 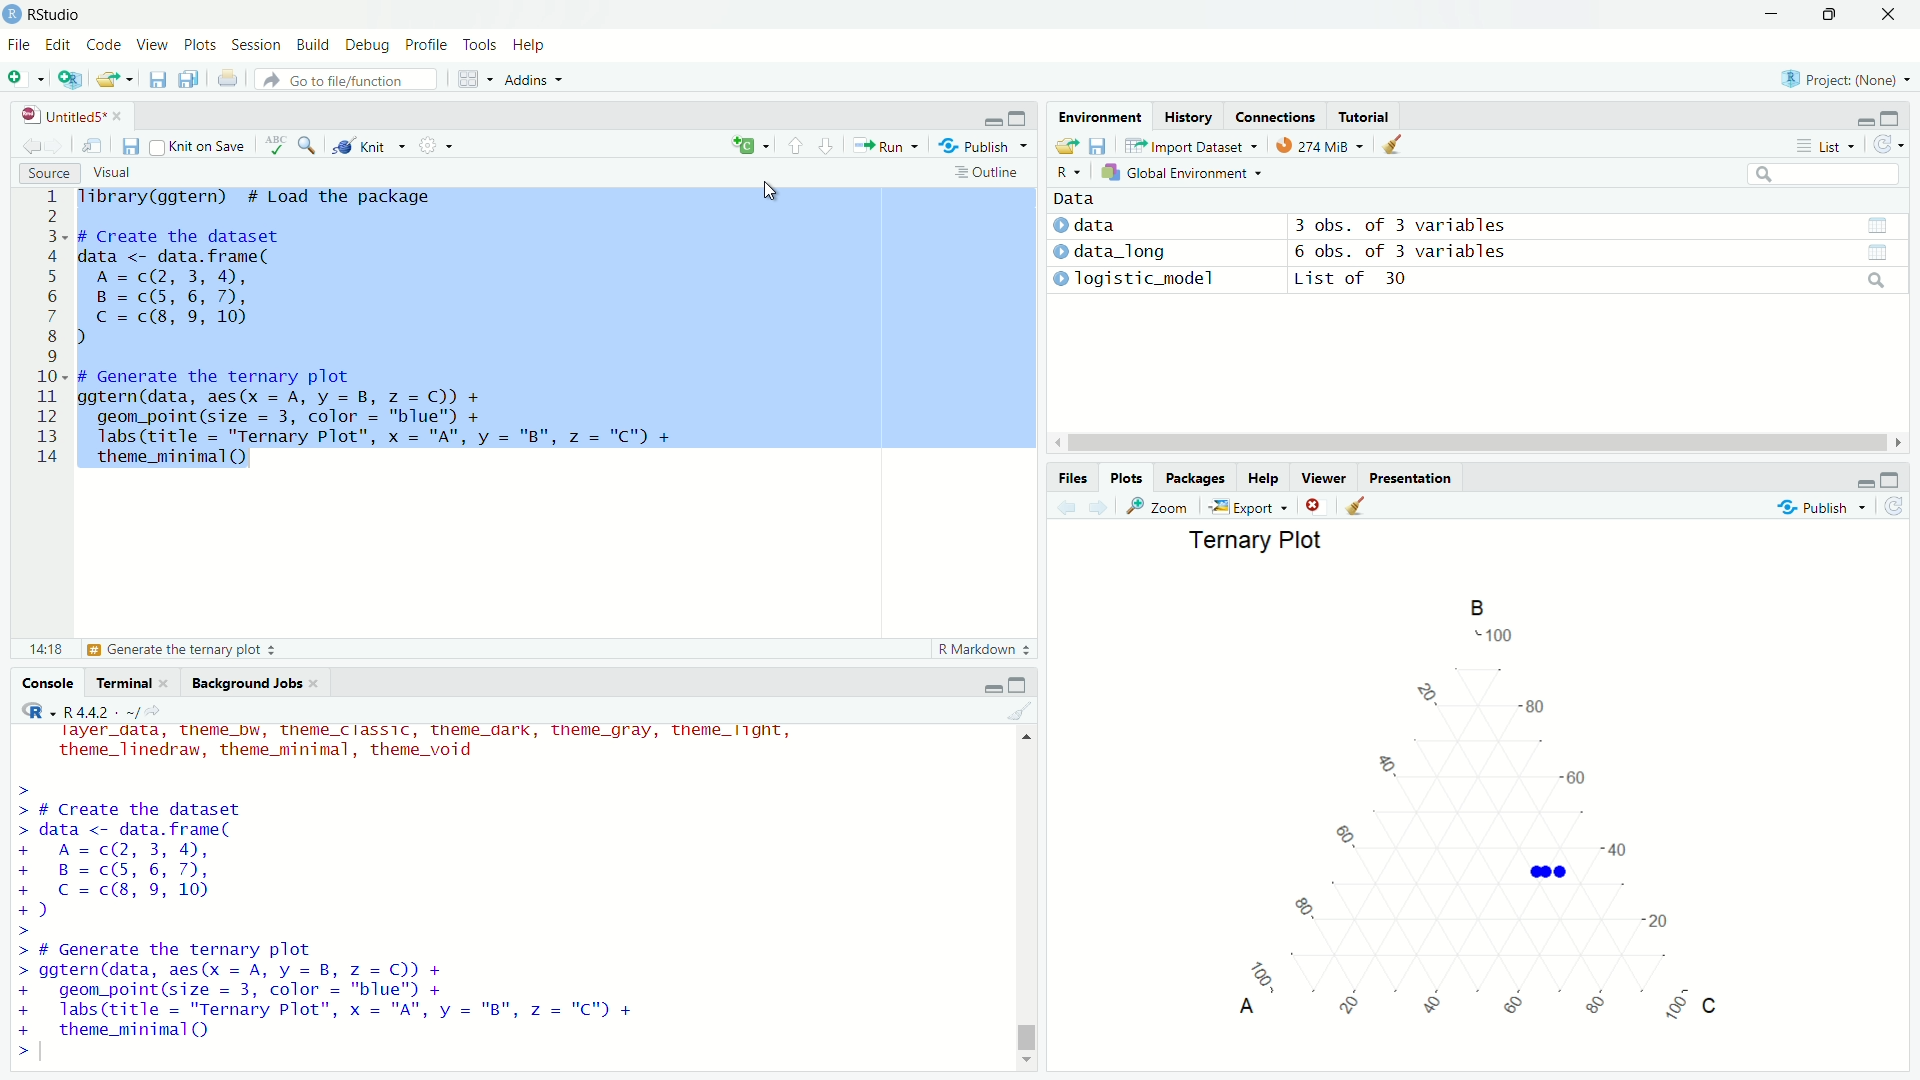 What do you see at coordinates (59, 43) in the screenshot?
I see `Edit` at bounding box center [59, 43].